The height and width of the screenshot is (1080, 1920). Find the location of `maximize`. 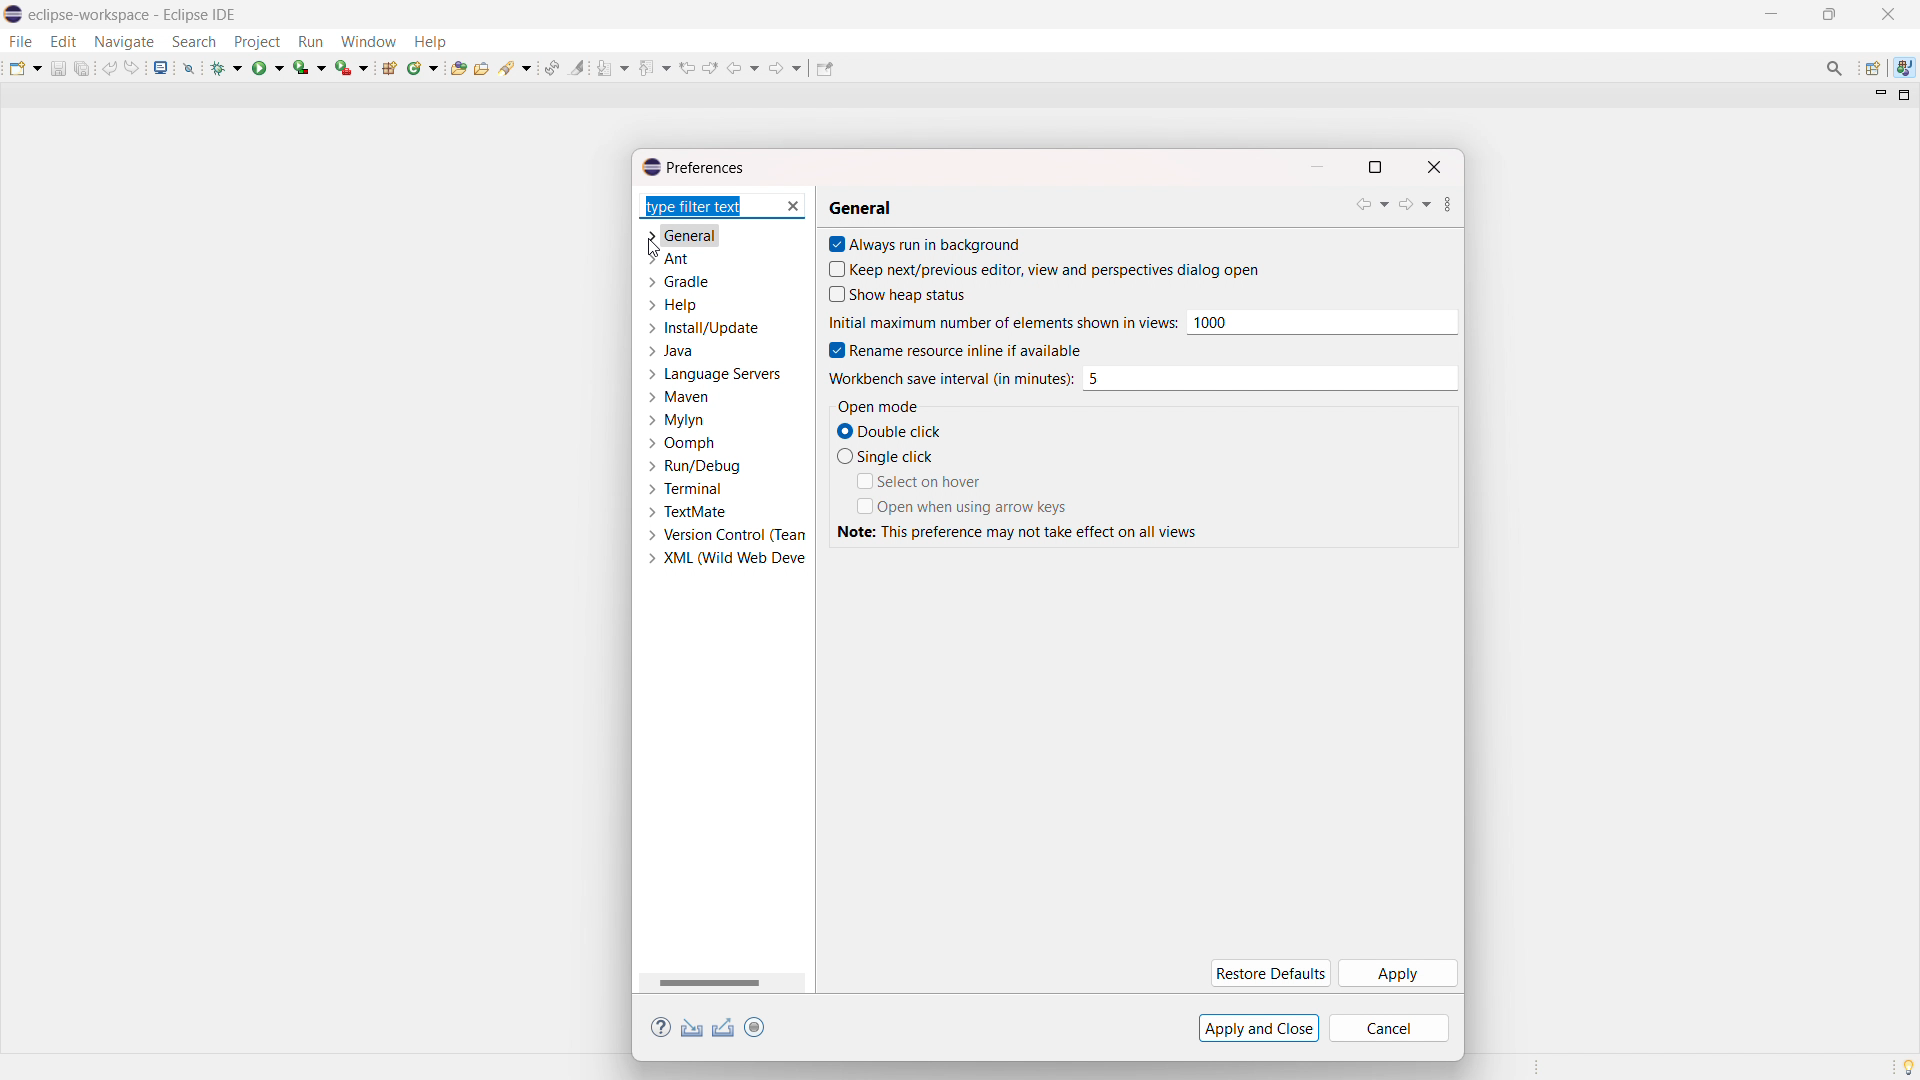

maximize is located at coordinates (1829, 15).